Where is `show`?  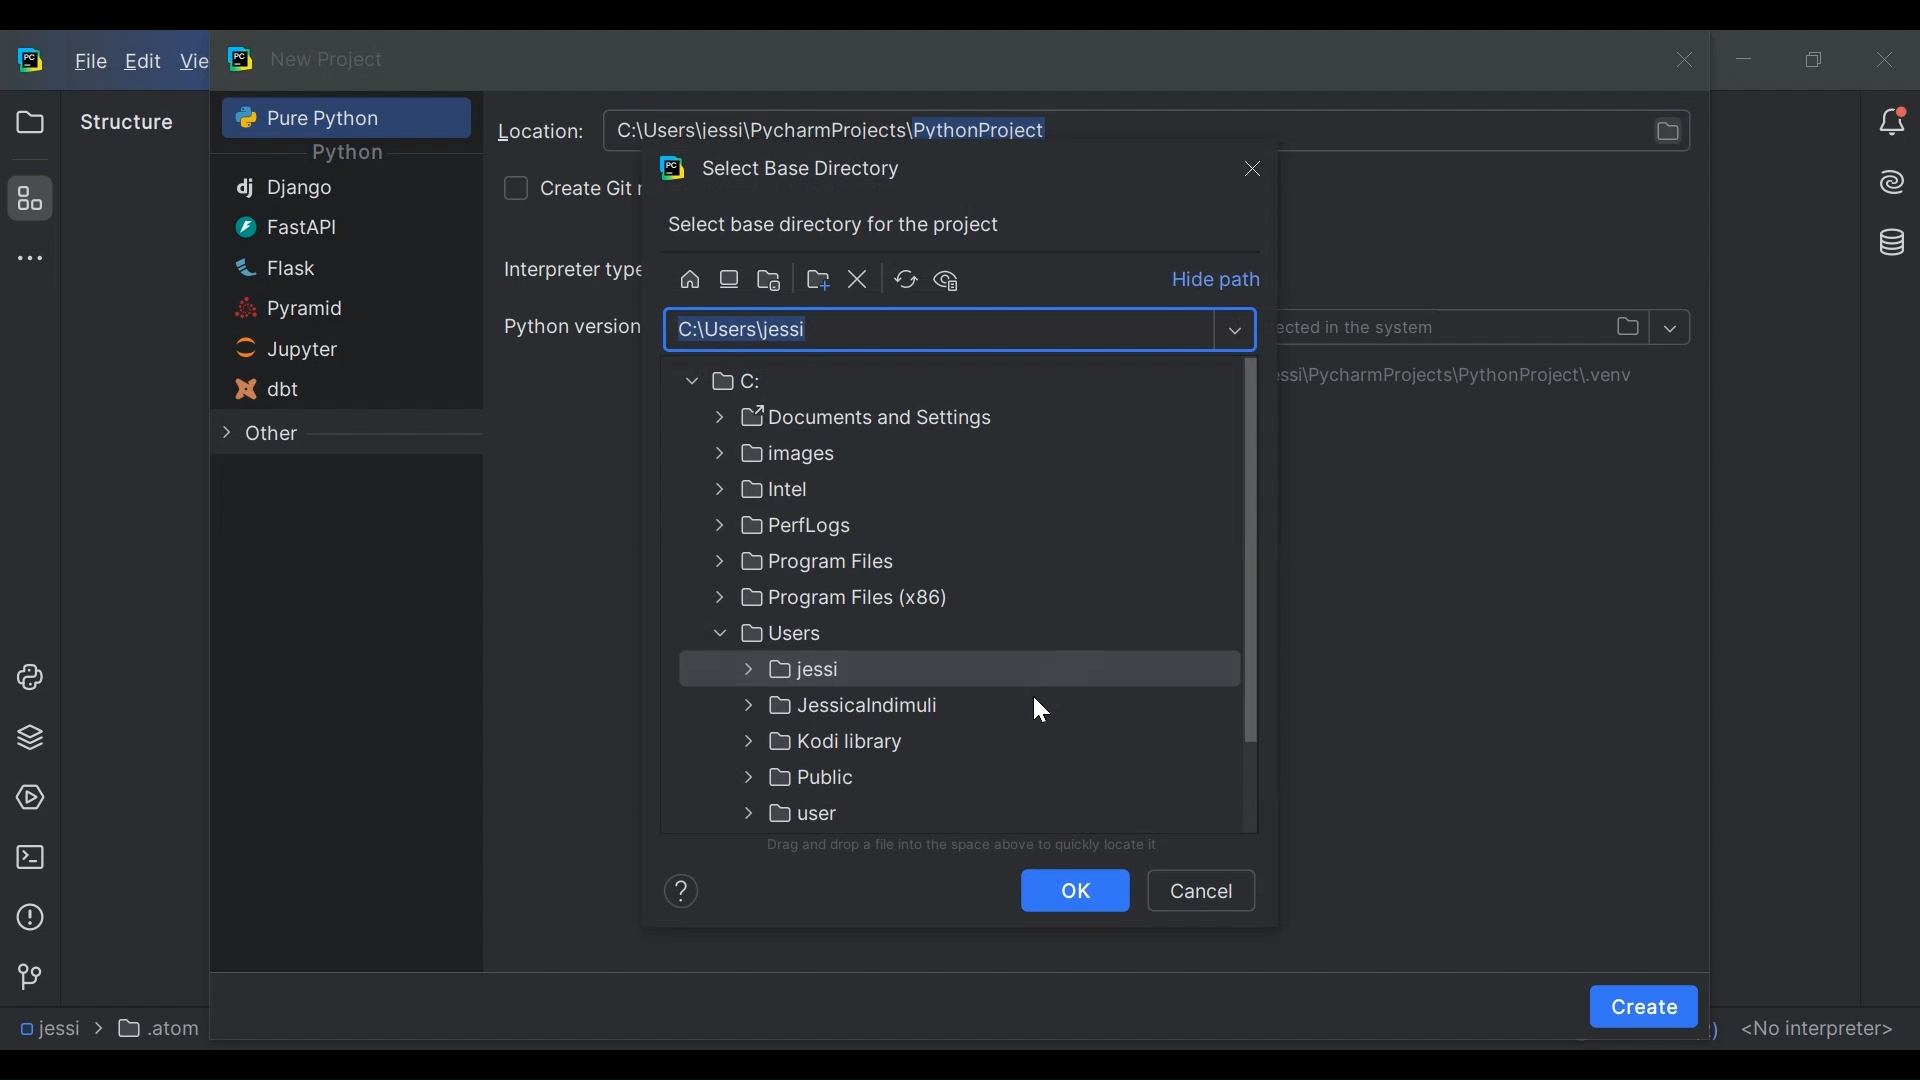
show is located at coordinates (1672, 326).